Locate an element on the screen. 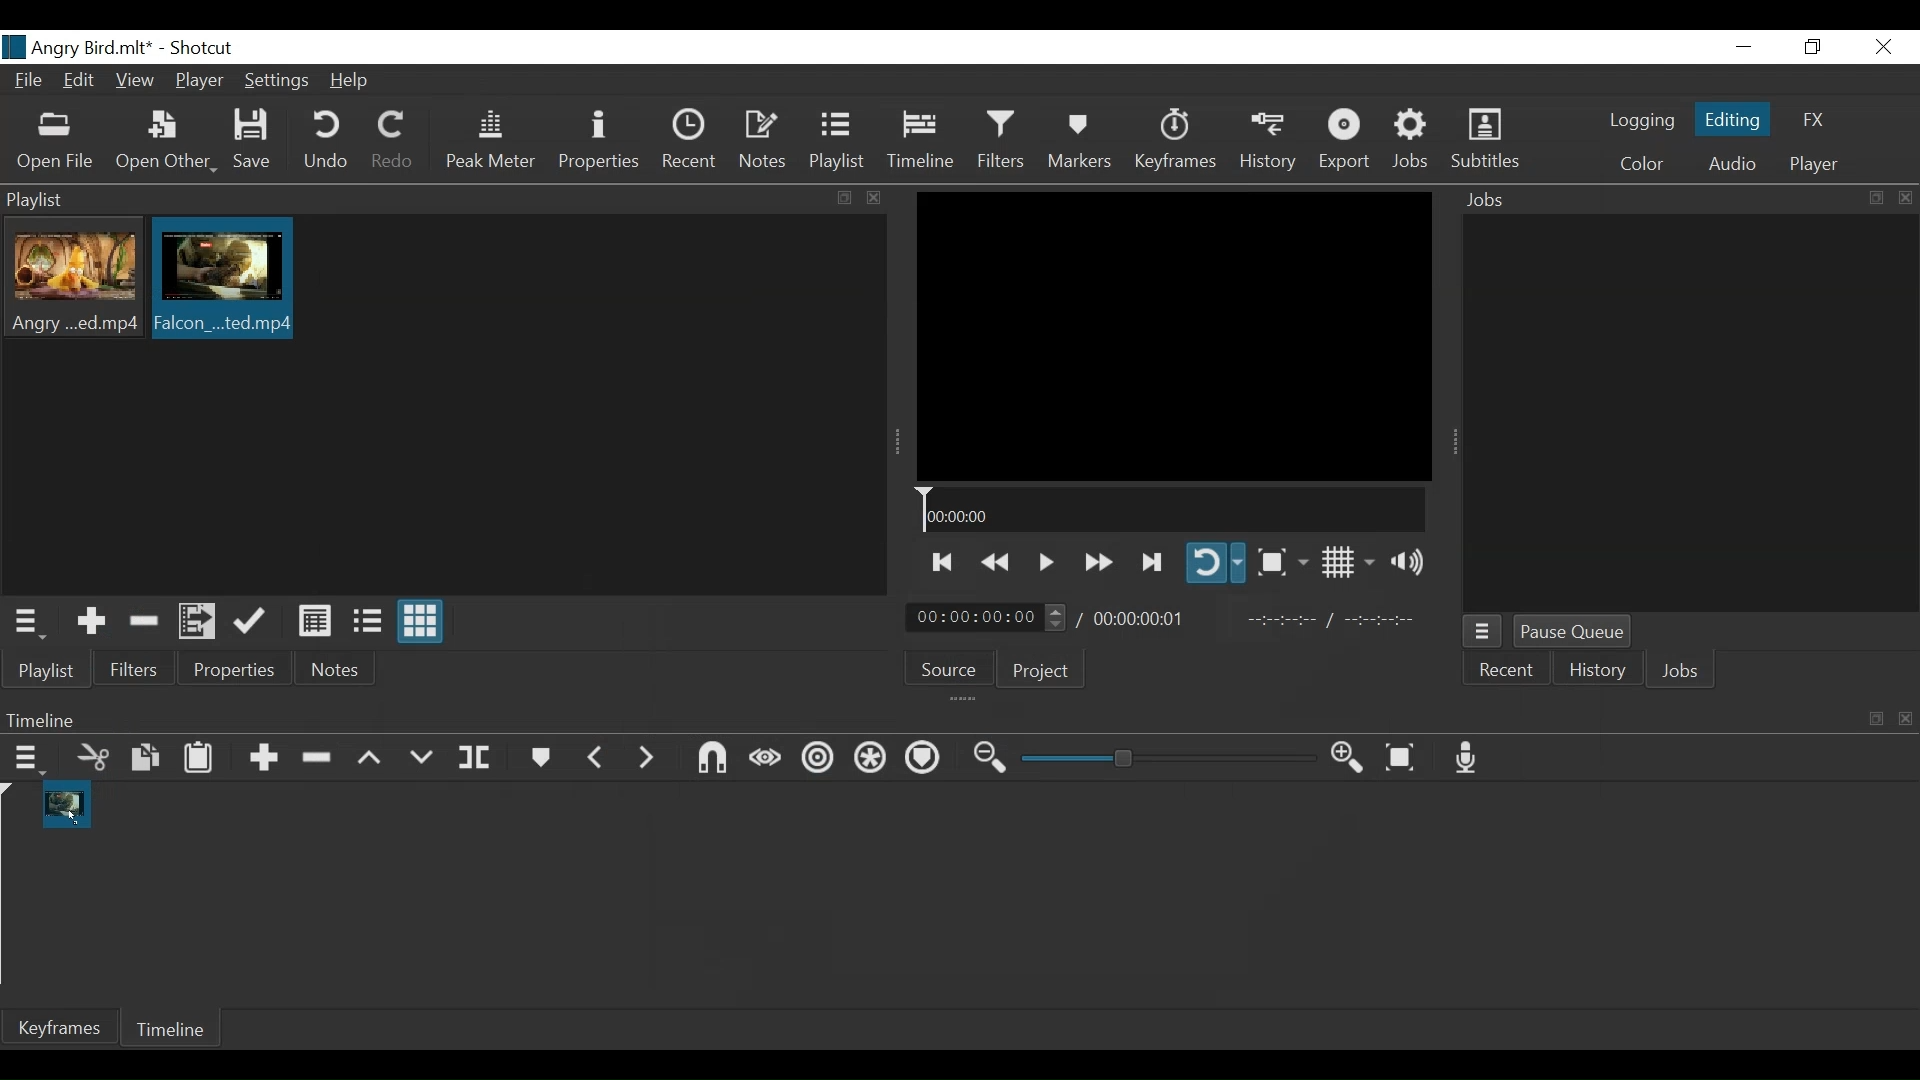 The height and width of the screenshot is (1080, 1920). Playlist Panel is located at coordinates (406, 198).